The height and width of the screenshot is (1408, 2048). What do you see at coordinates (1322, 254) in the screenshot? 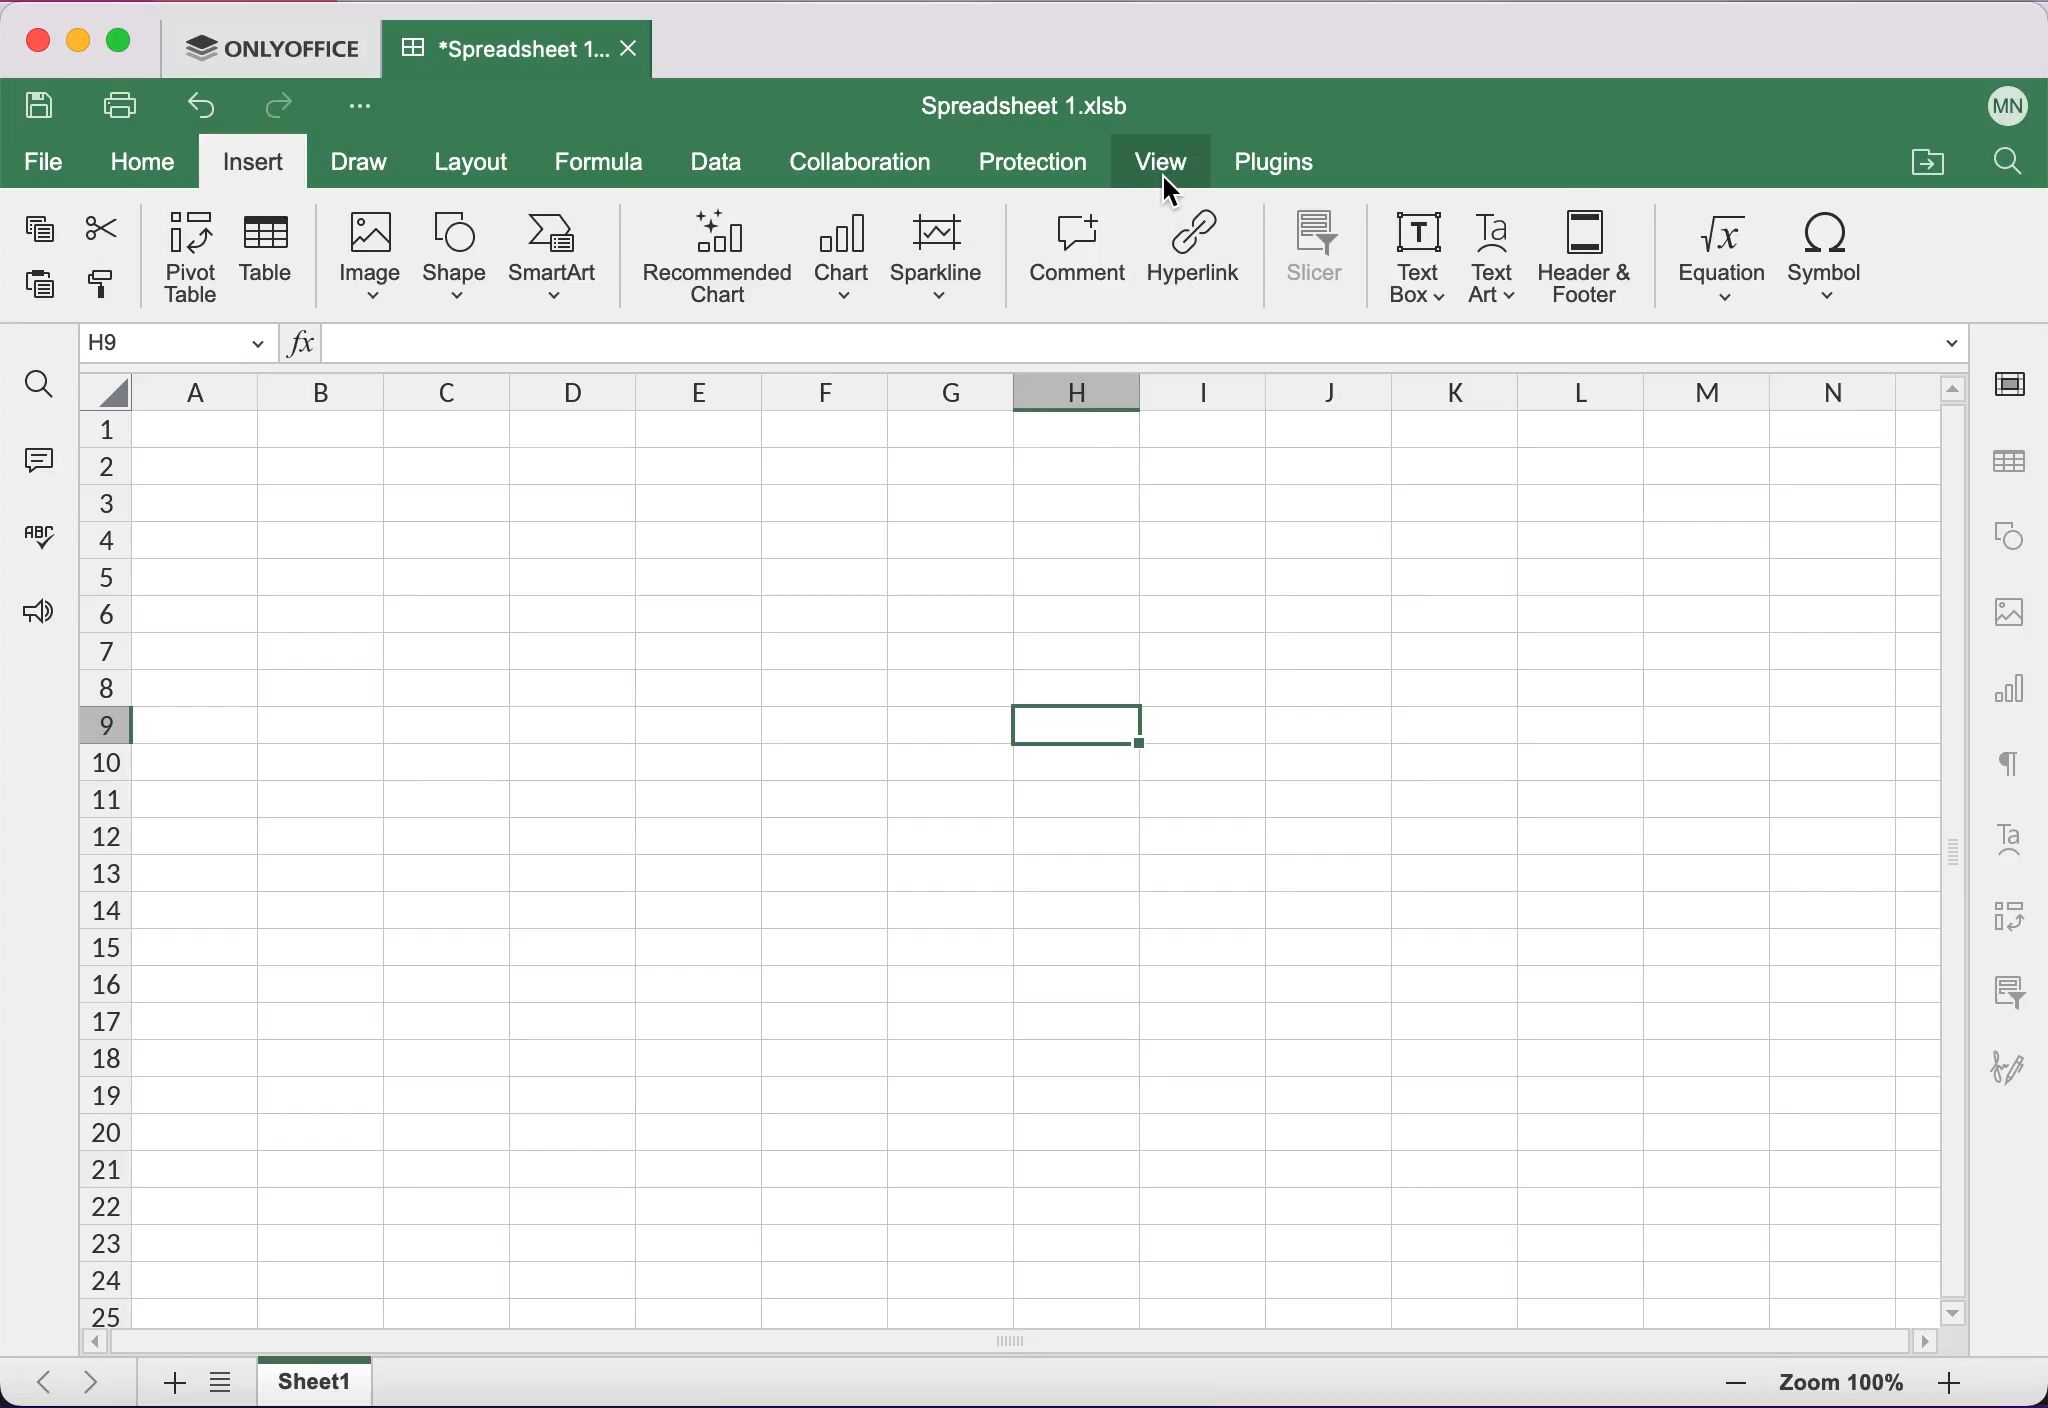
I see `slicer` at bounding box center [1322, 254].